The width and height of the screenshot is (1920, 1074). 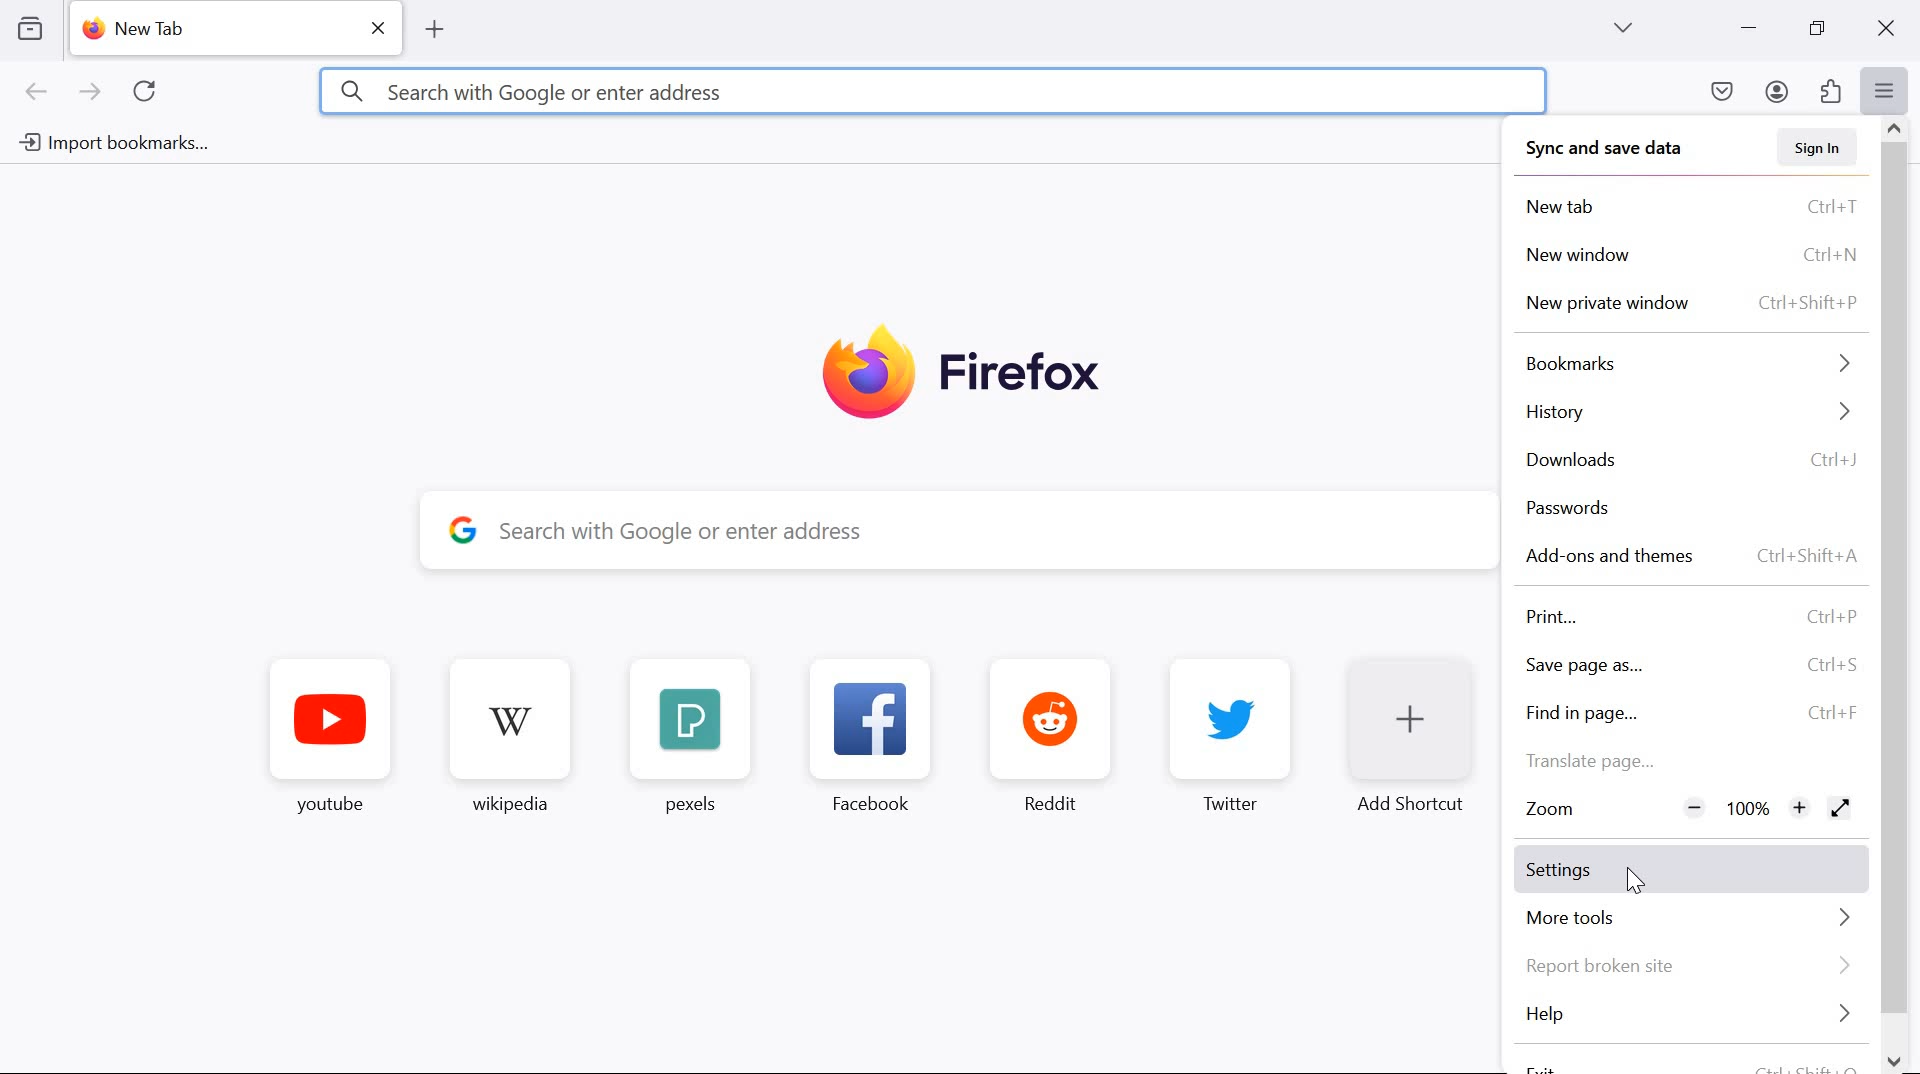 What do you see at coordinates (434, 30) in the screenshot?
I see `add tab` at bounding box center [434, 30].